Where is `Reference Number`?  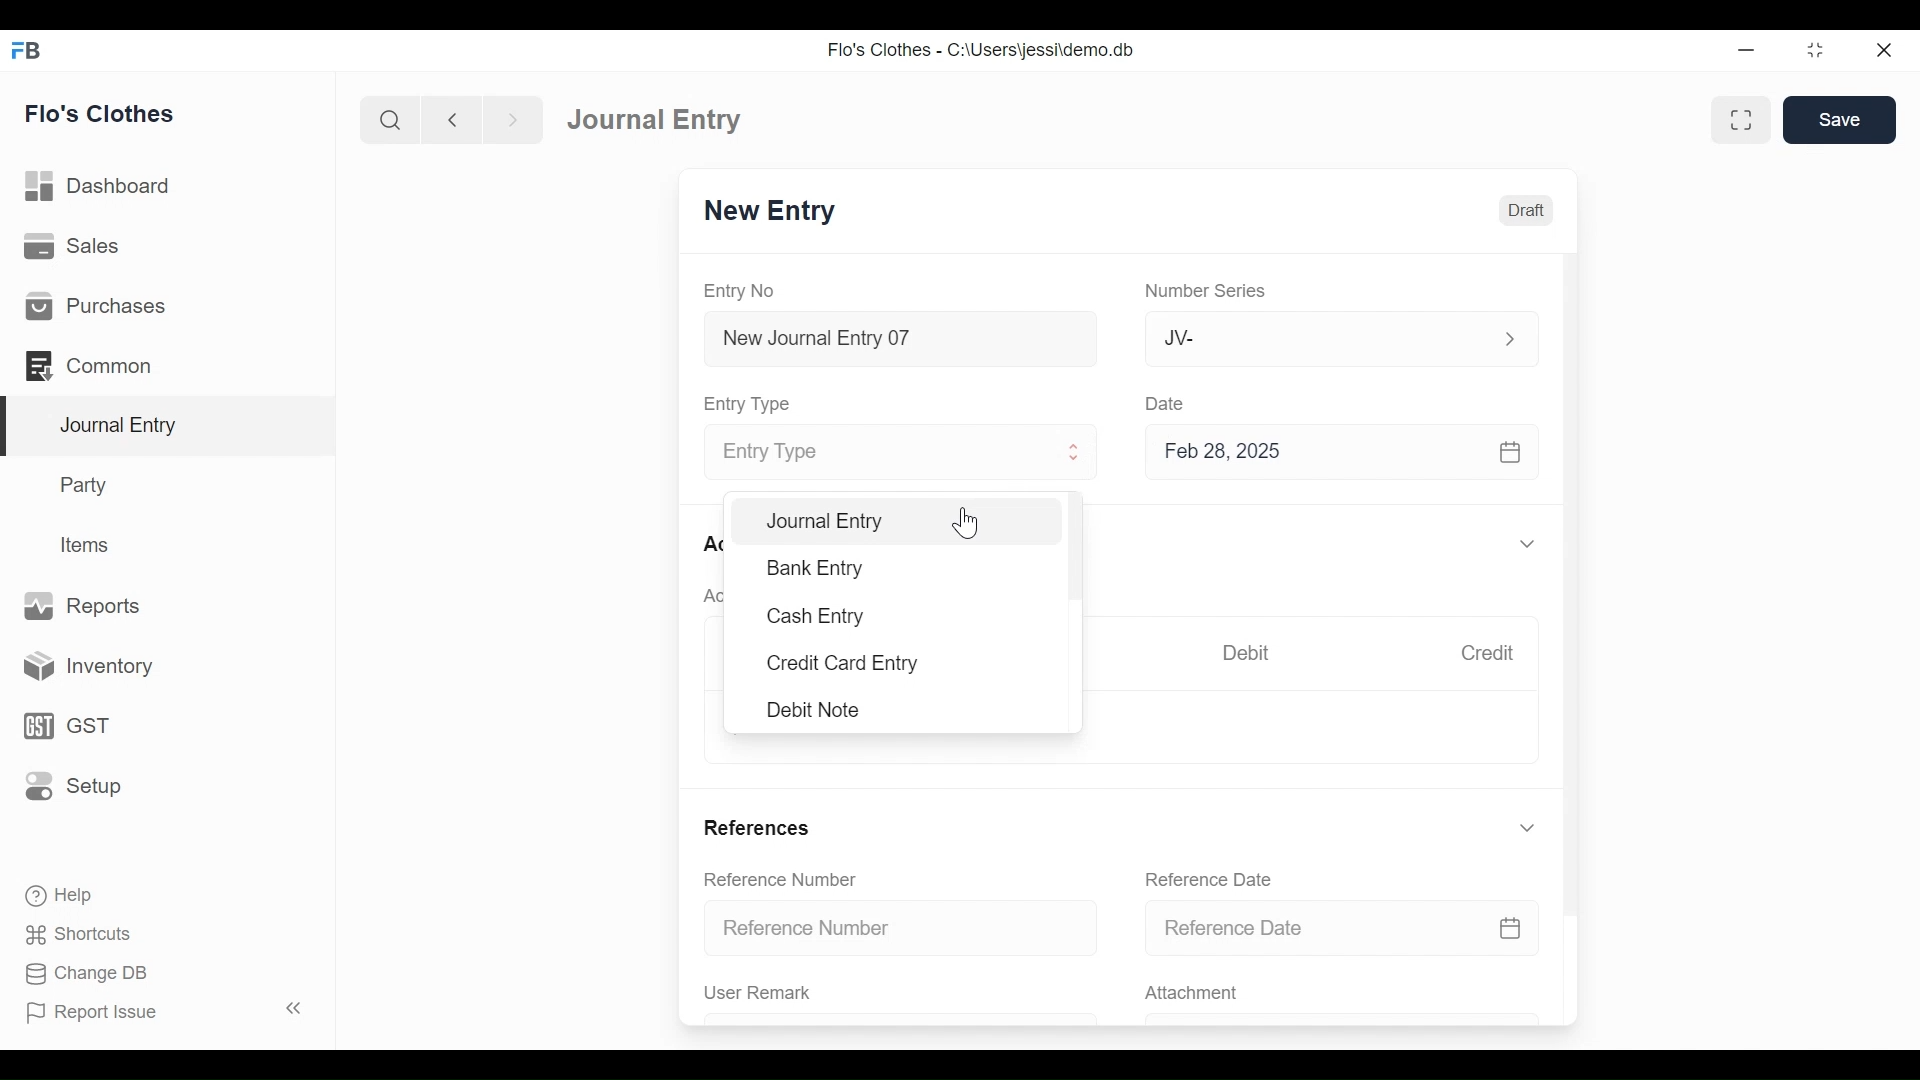 Reference Number is located at coordinates (879, 928).